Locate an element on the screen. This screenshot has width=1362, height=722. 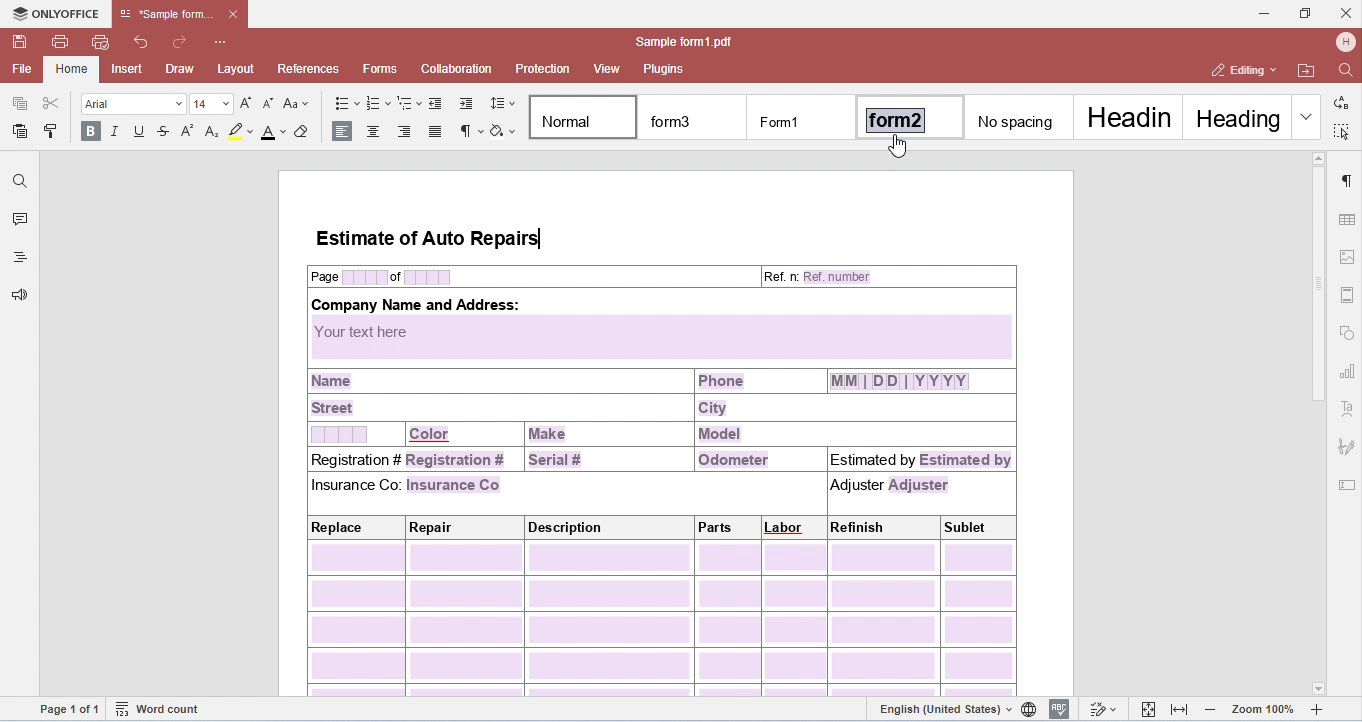
shading is located at coordinates (504, 132).